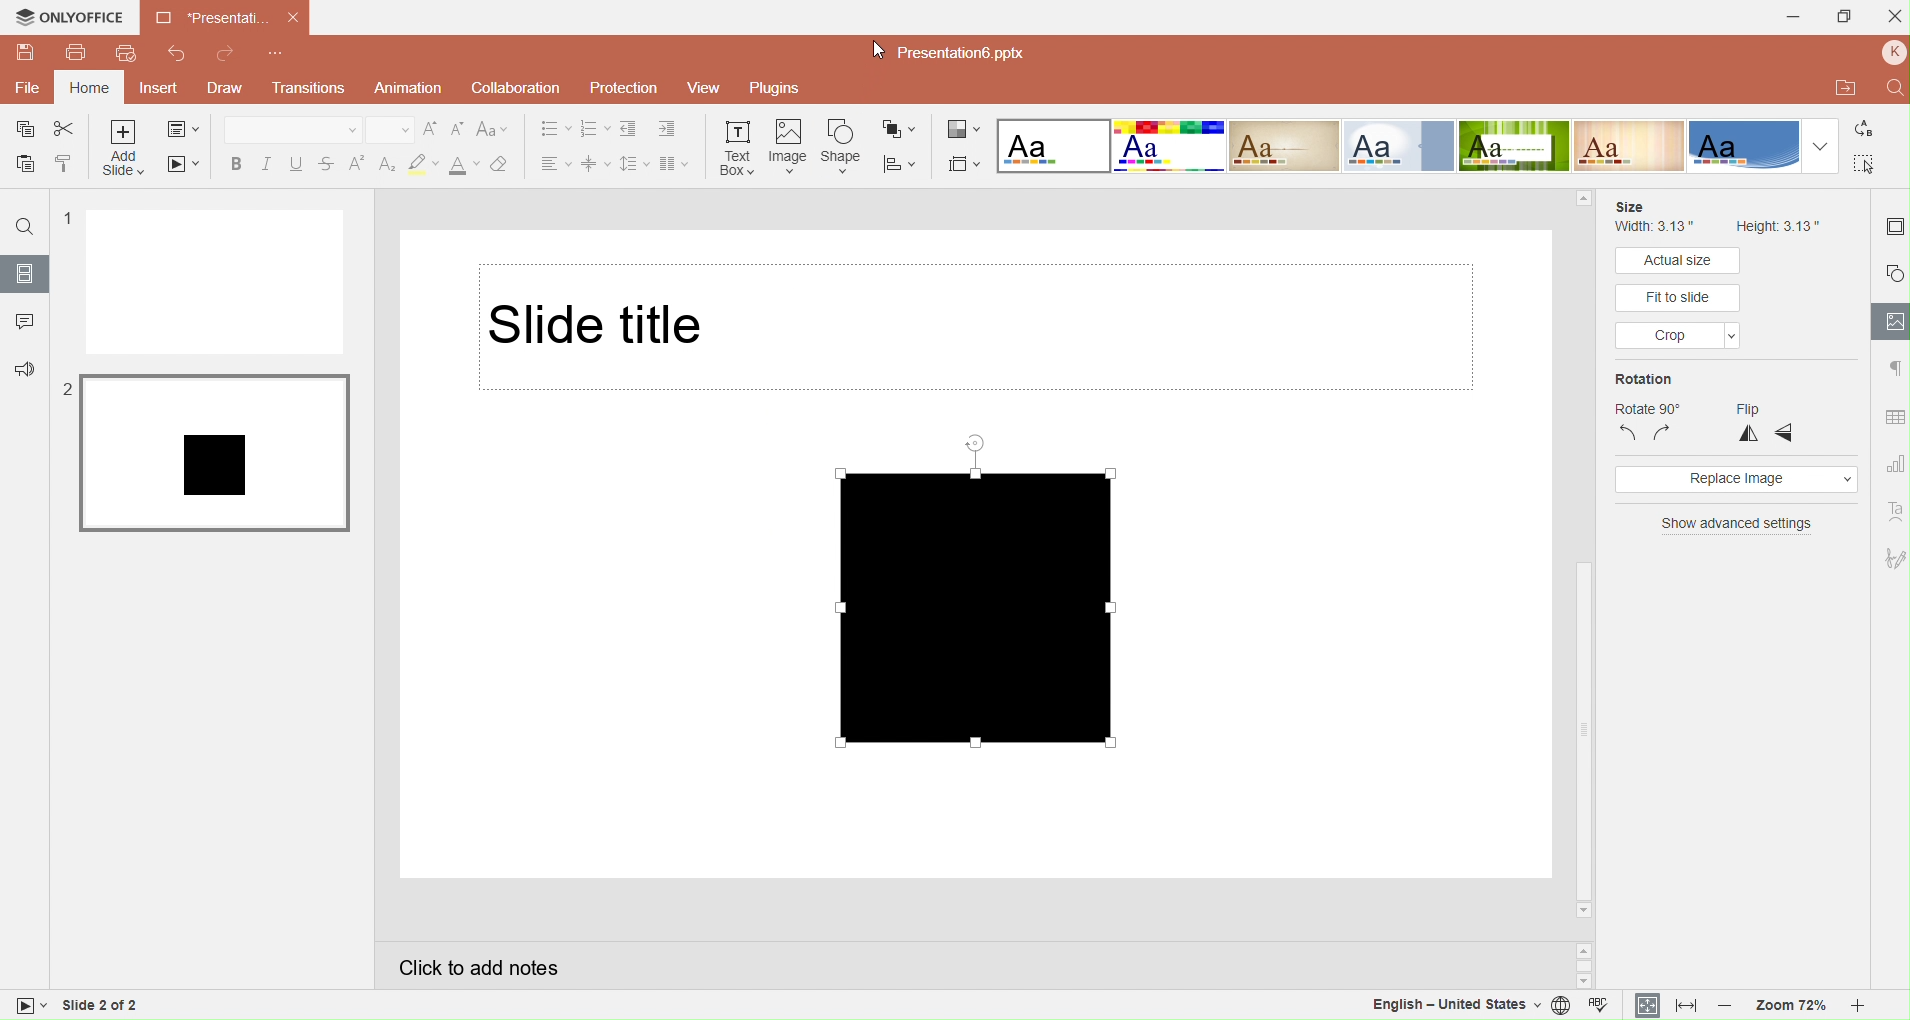 The image size is (1910, 1020). Describe the element at coordinates (1561, 1006) in the screenshot. I see `Set document language` at that location.